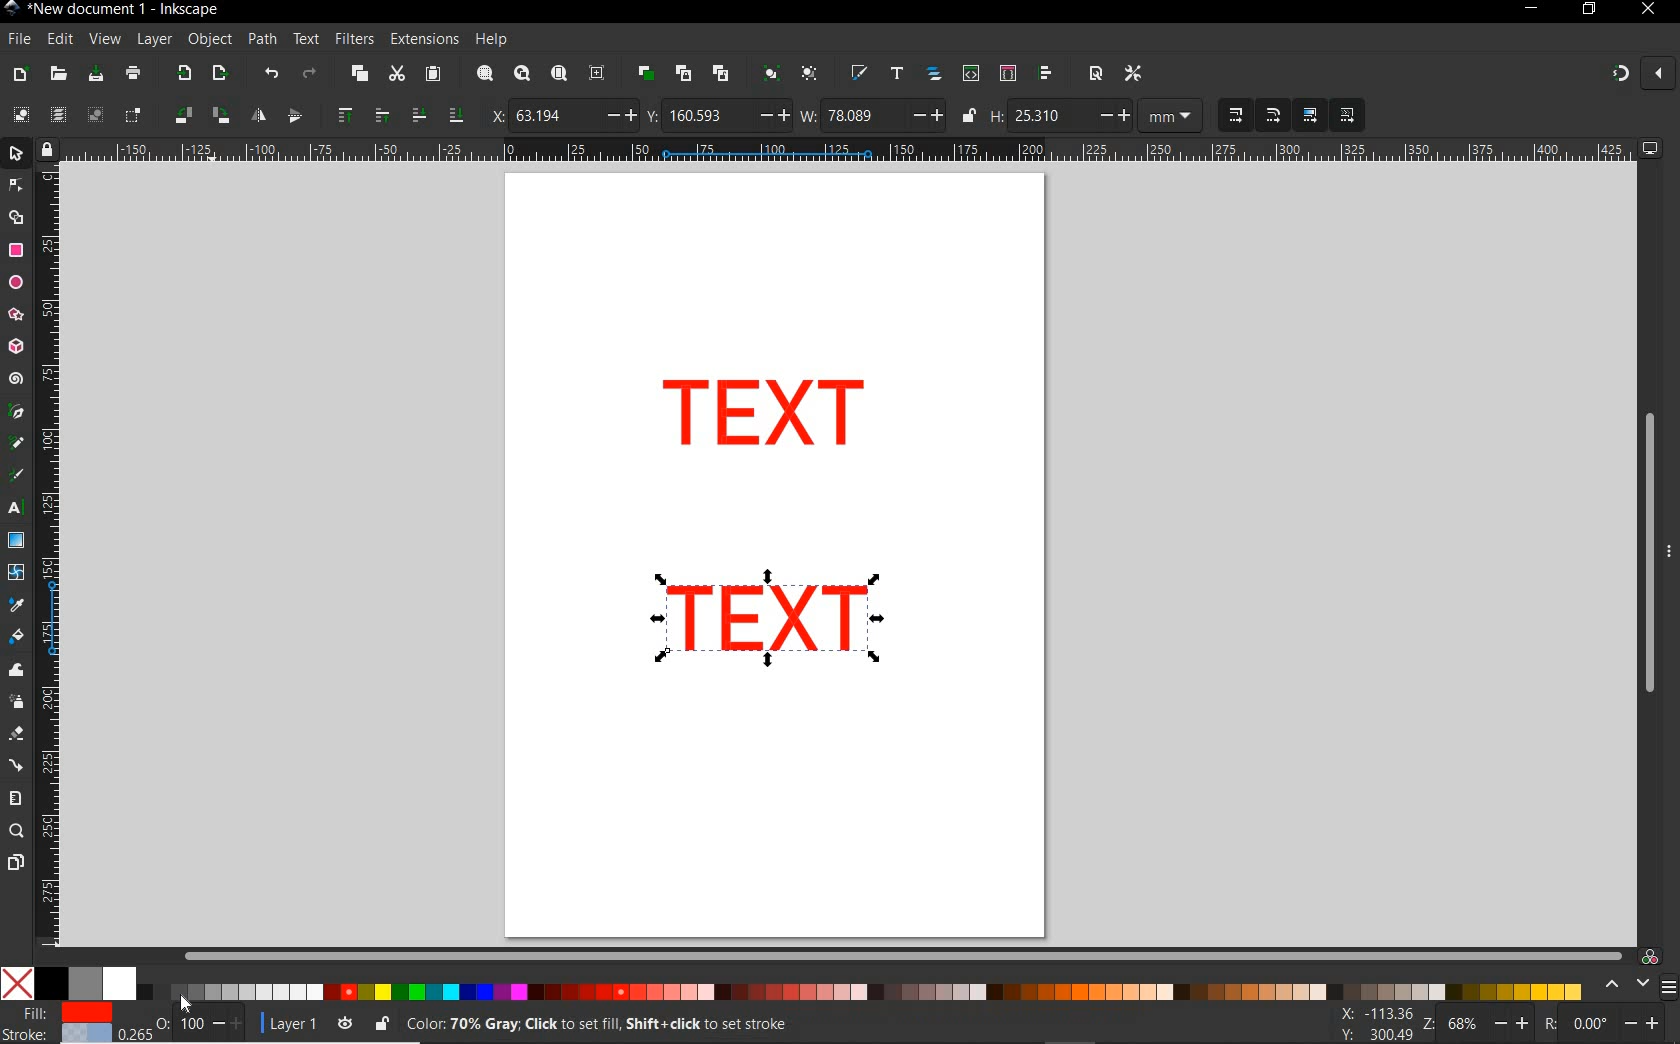  Describe the element at coordinates (381, 1022) in the screenshot. I see `lock/unlock current layer` at that location.